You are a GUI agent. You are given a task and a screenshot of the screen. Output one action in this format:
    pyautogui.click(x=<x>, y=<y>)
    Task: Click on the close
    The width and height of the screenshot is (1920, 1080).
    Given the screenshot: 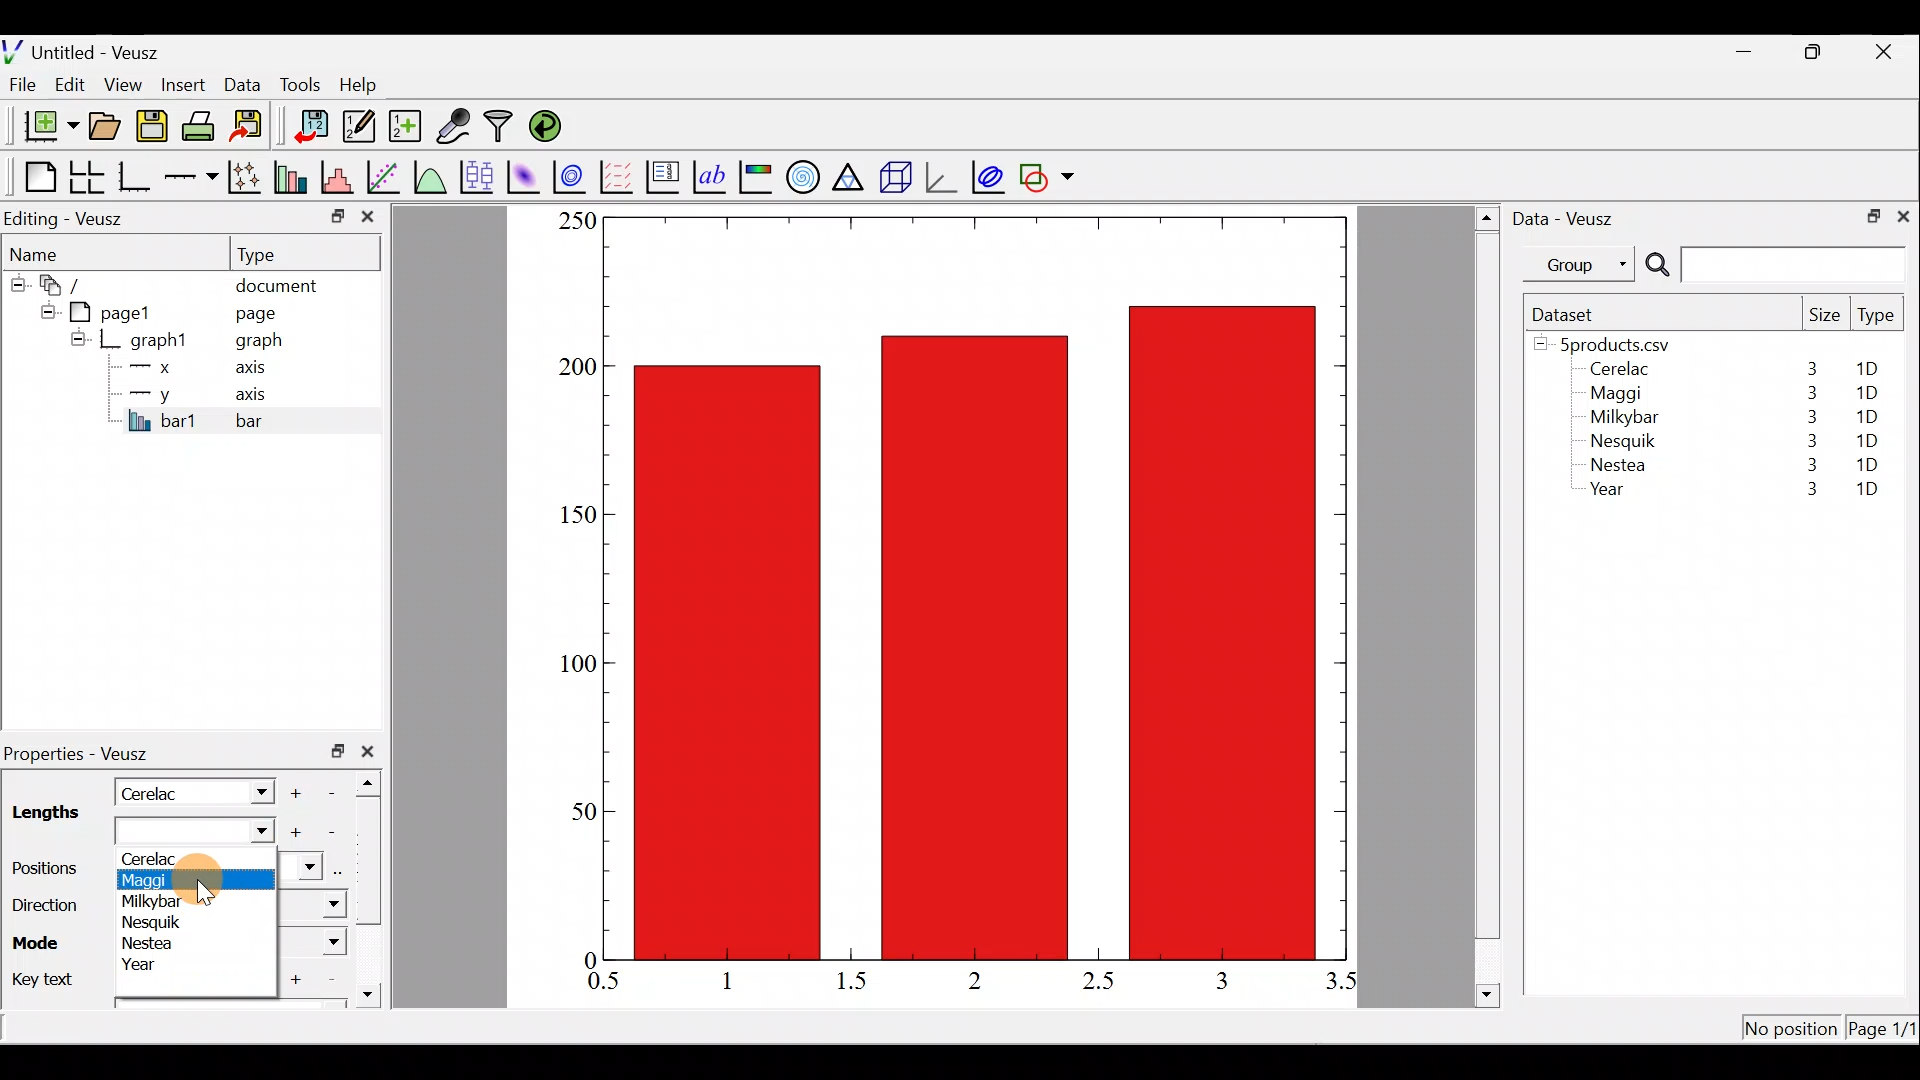 What is the action you would take?
    pyautogui.click(x=1886, y=52)
    